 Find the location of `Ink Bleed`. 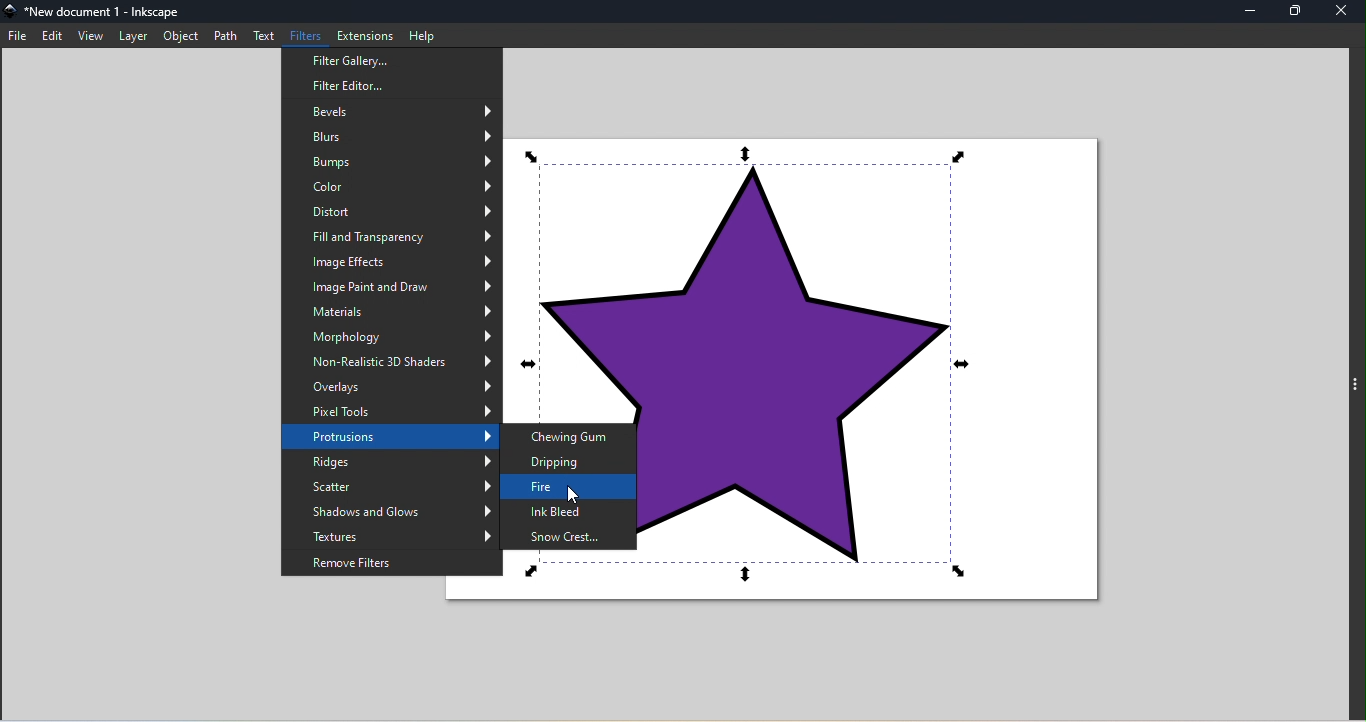

Ink Bleed is located at coordinates (569, 514).